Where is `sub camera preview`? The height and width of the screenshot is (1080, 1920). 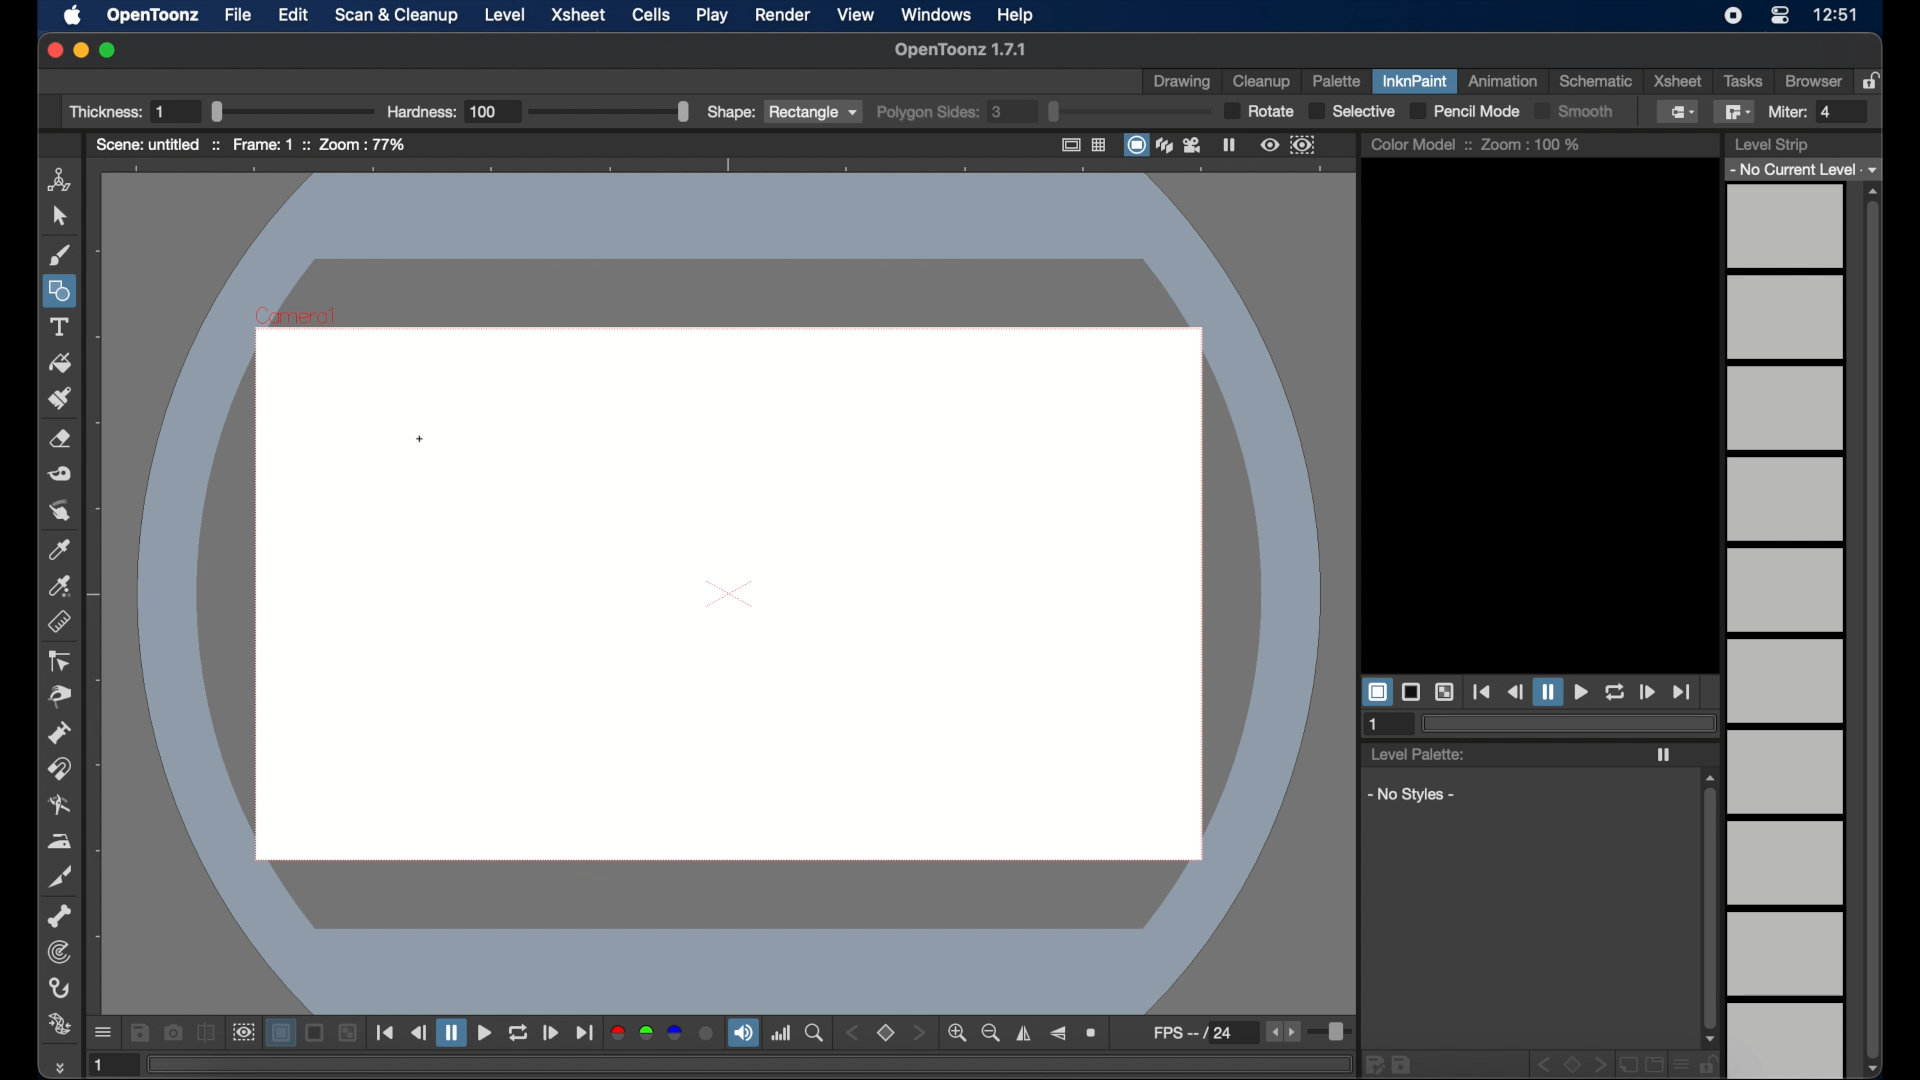
sub camera preview is located at coordinates (1303, 145).